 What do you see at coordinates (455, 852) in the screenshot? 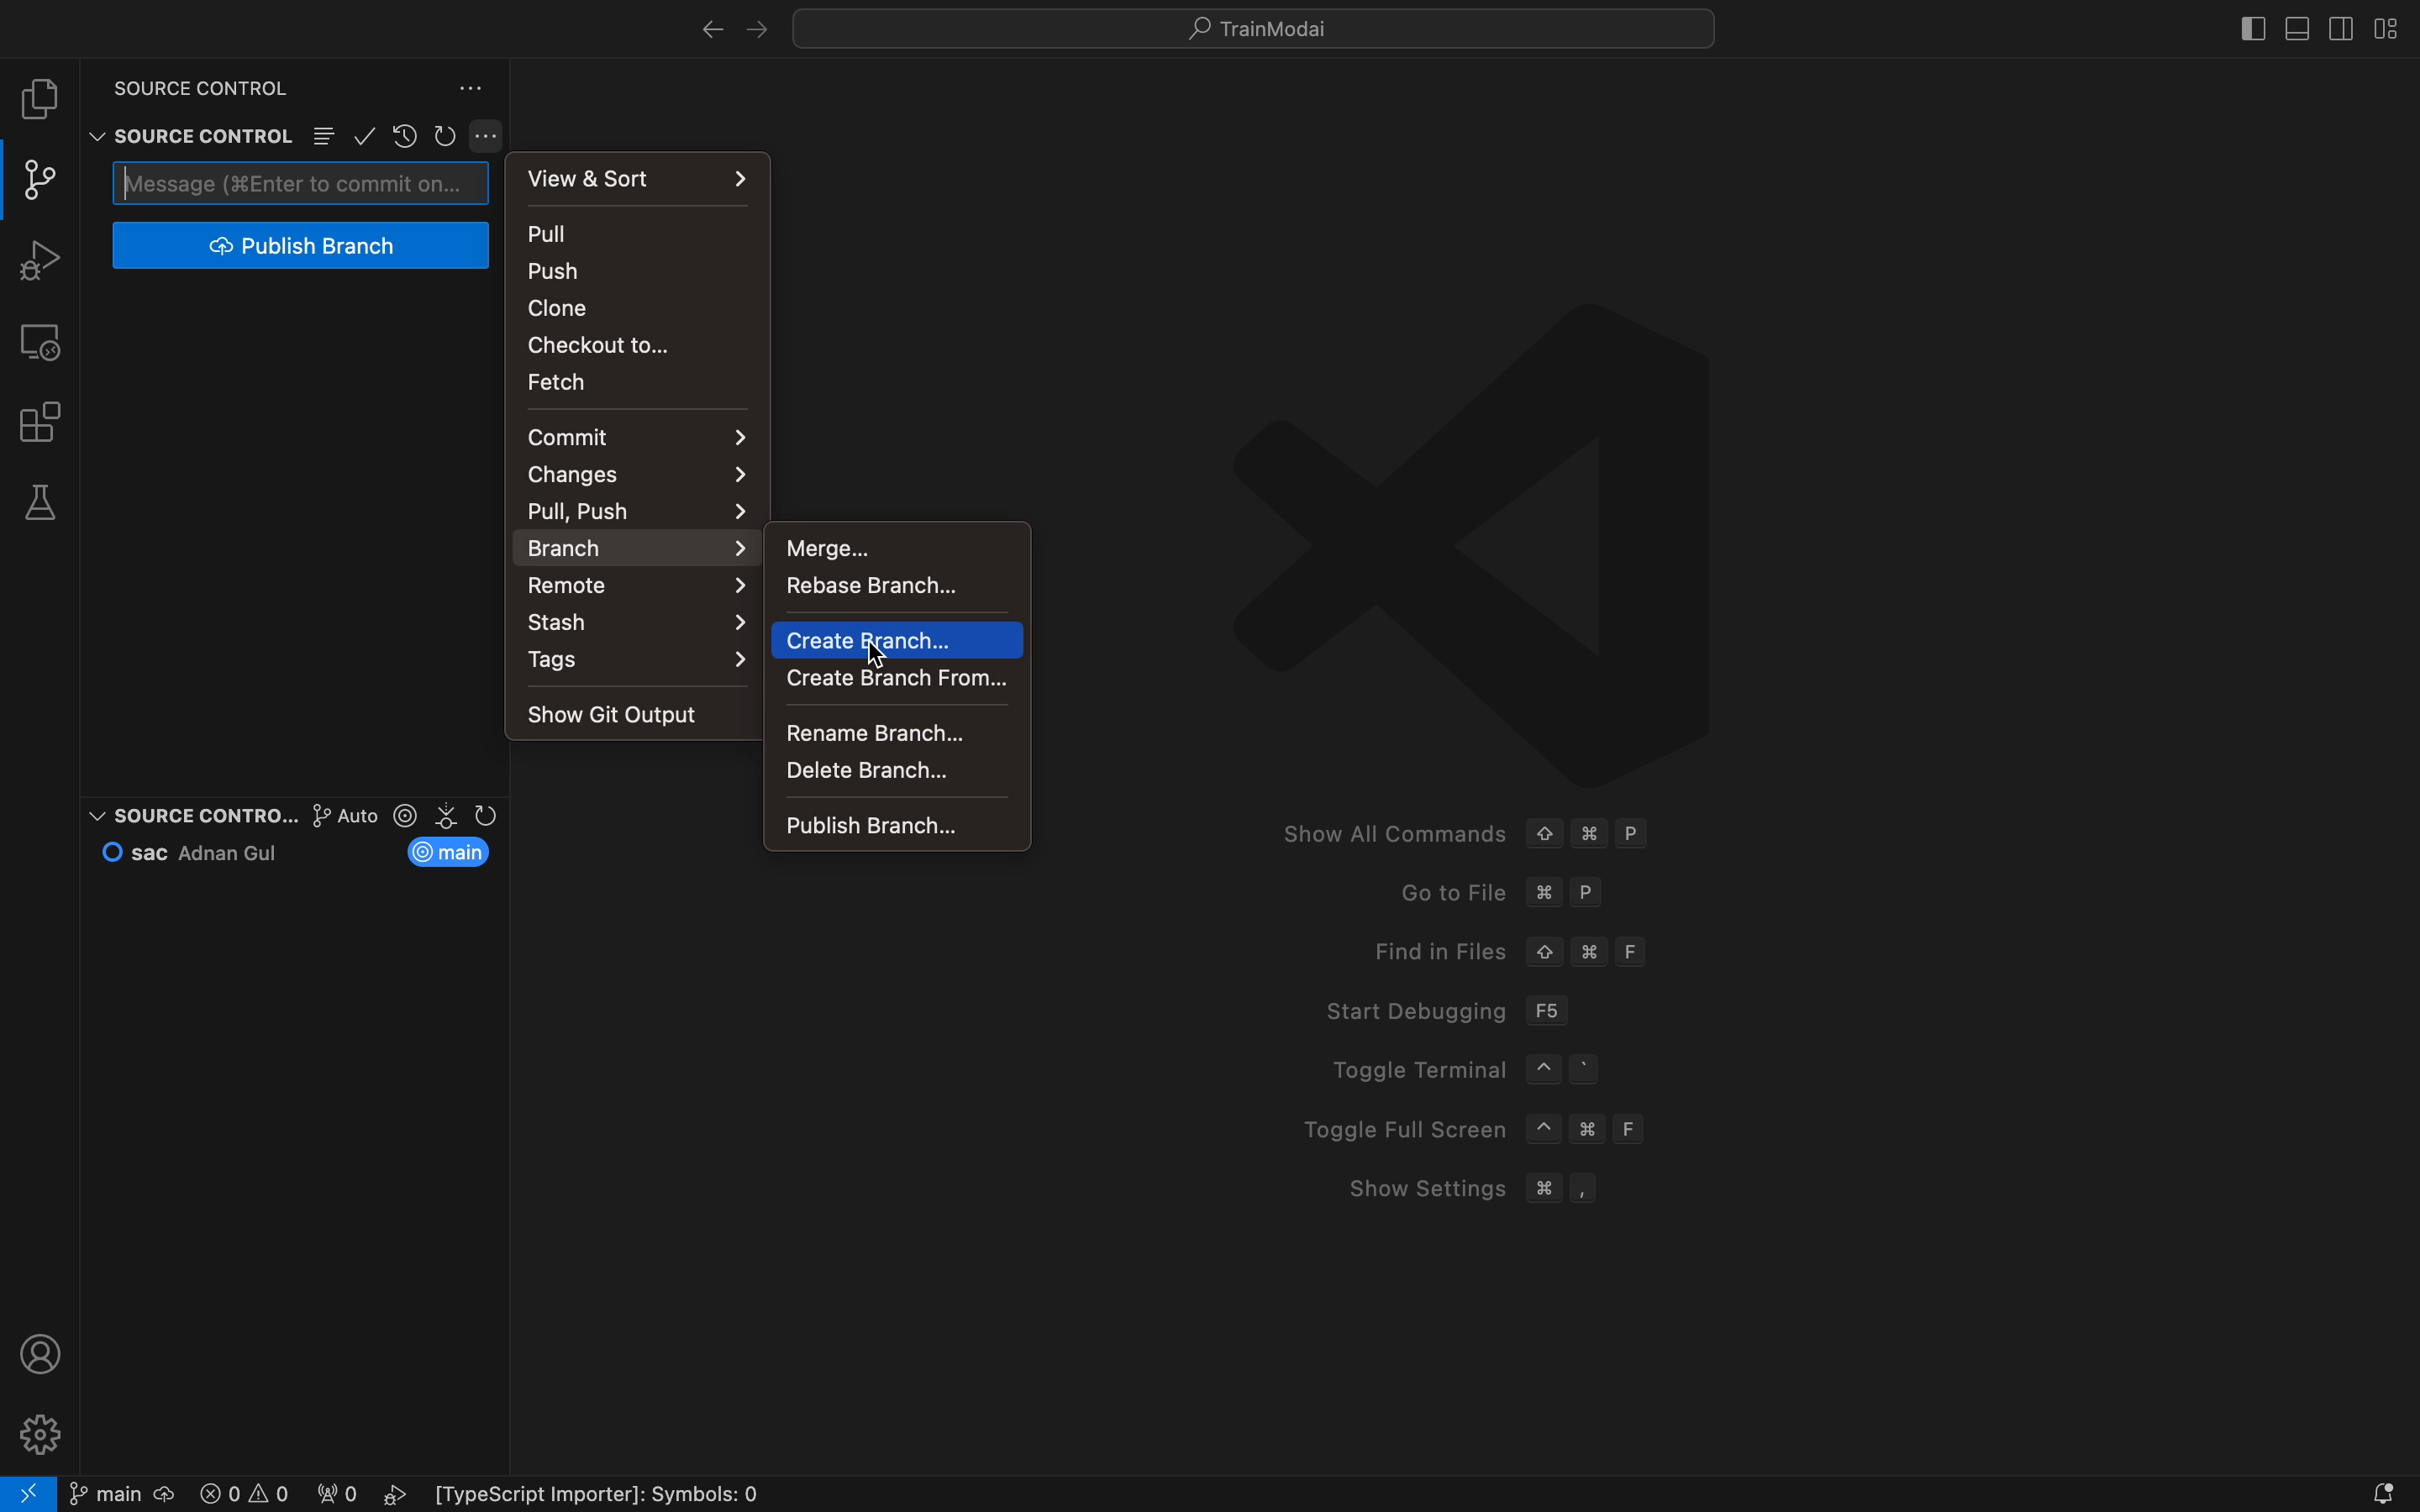
I see `current branch` at bounding box center [455, 852].